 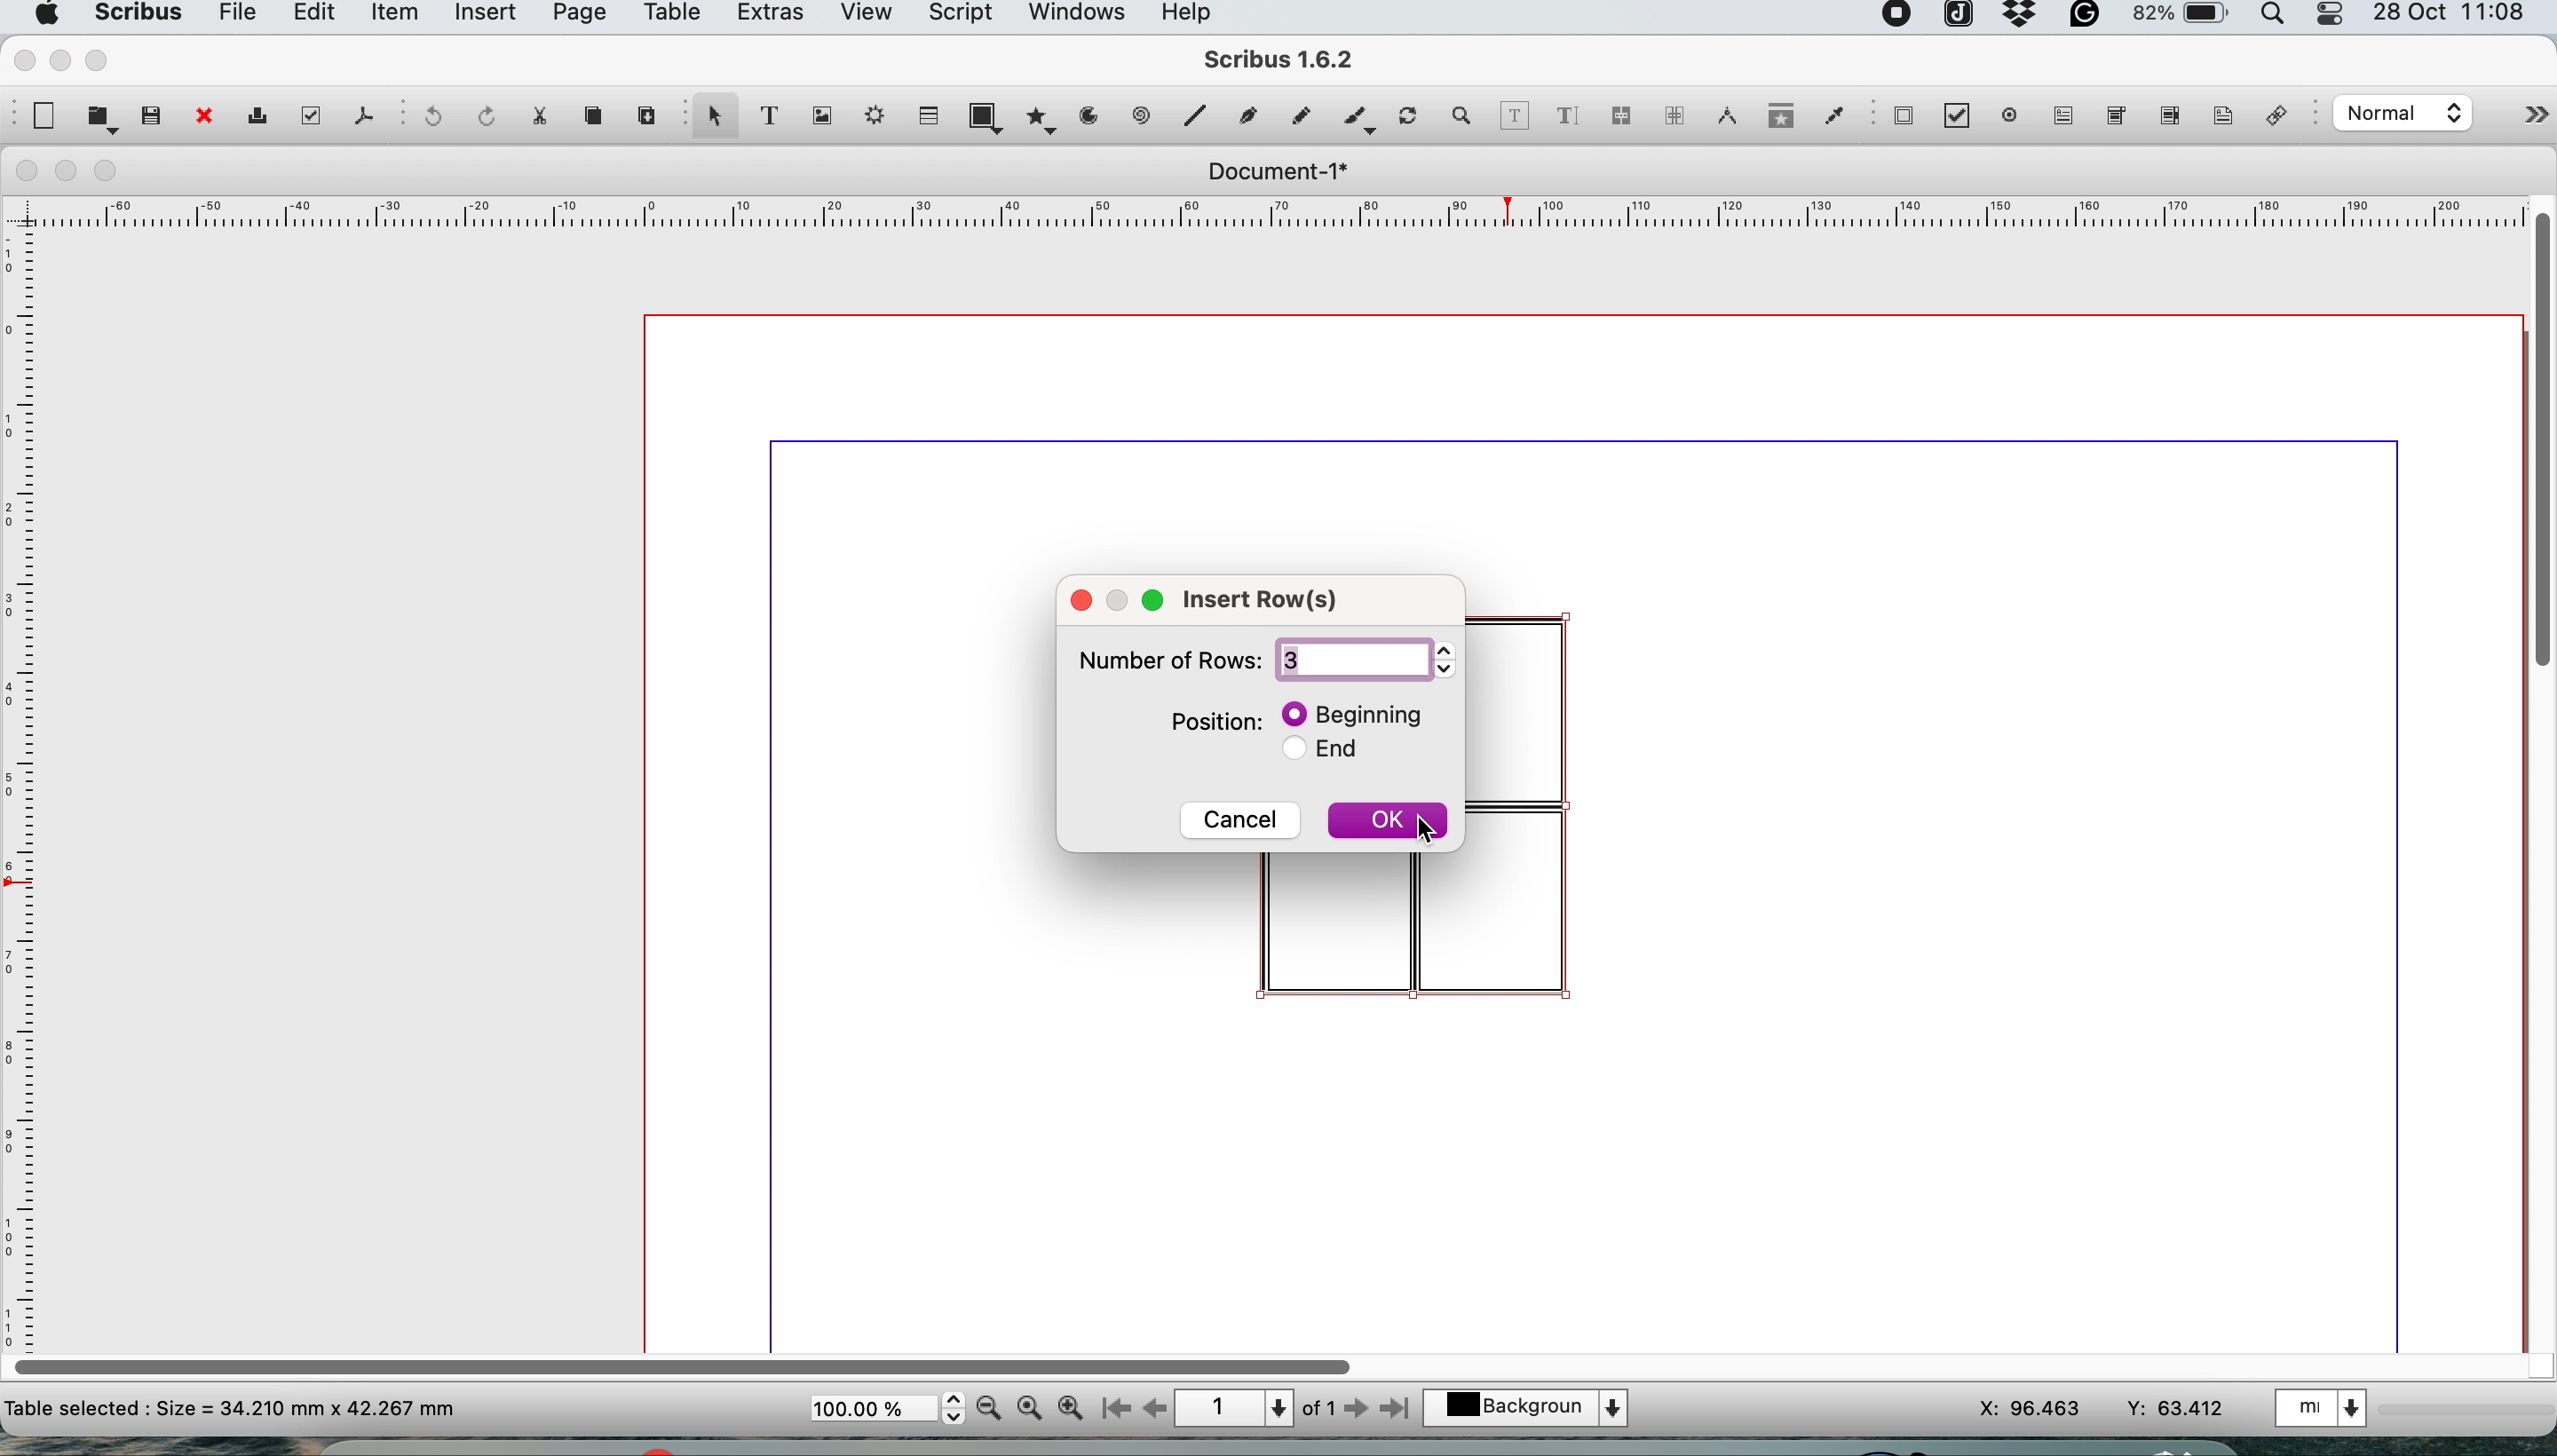 I want to click on control center, so click(x=2333, y=16).